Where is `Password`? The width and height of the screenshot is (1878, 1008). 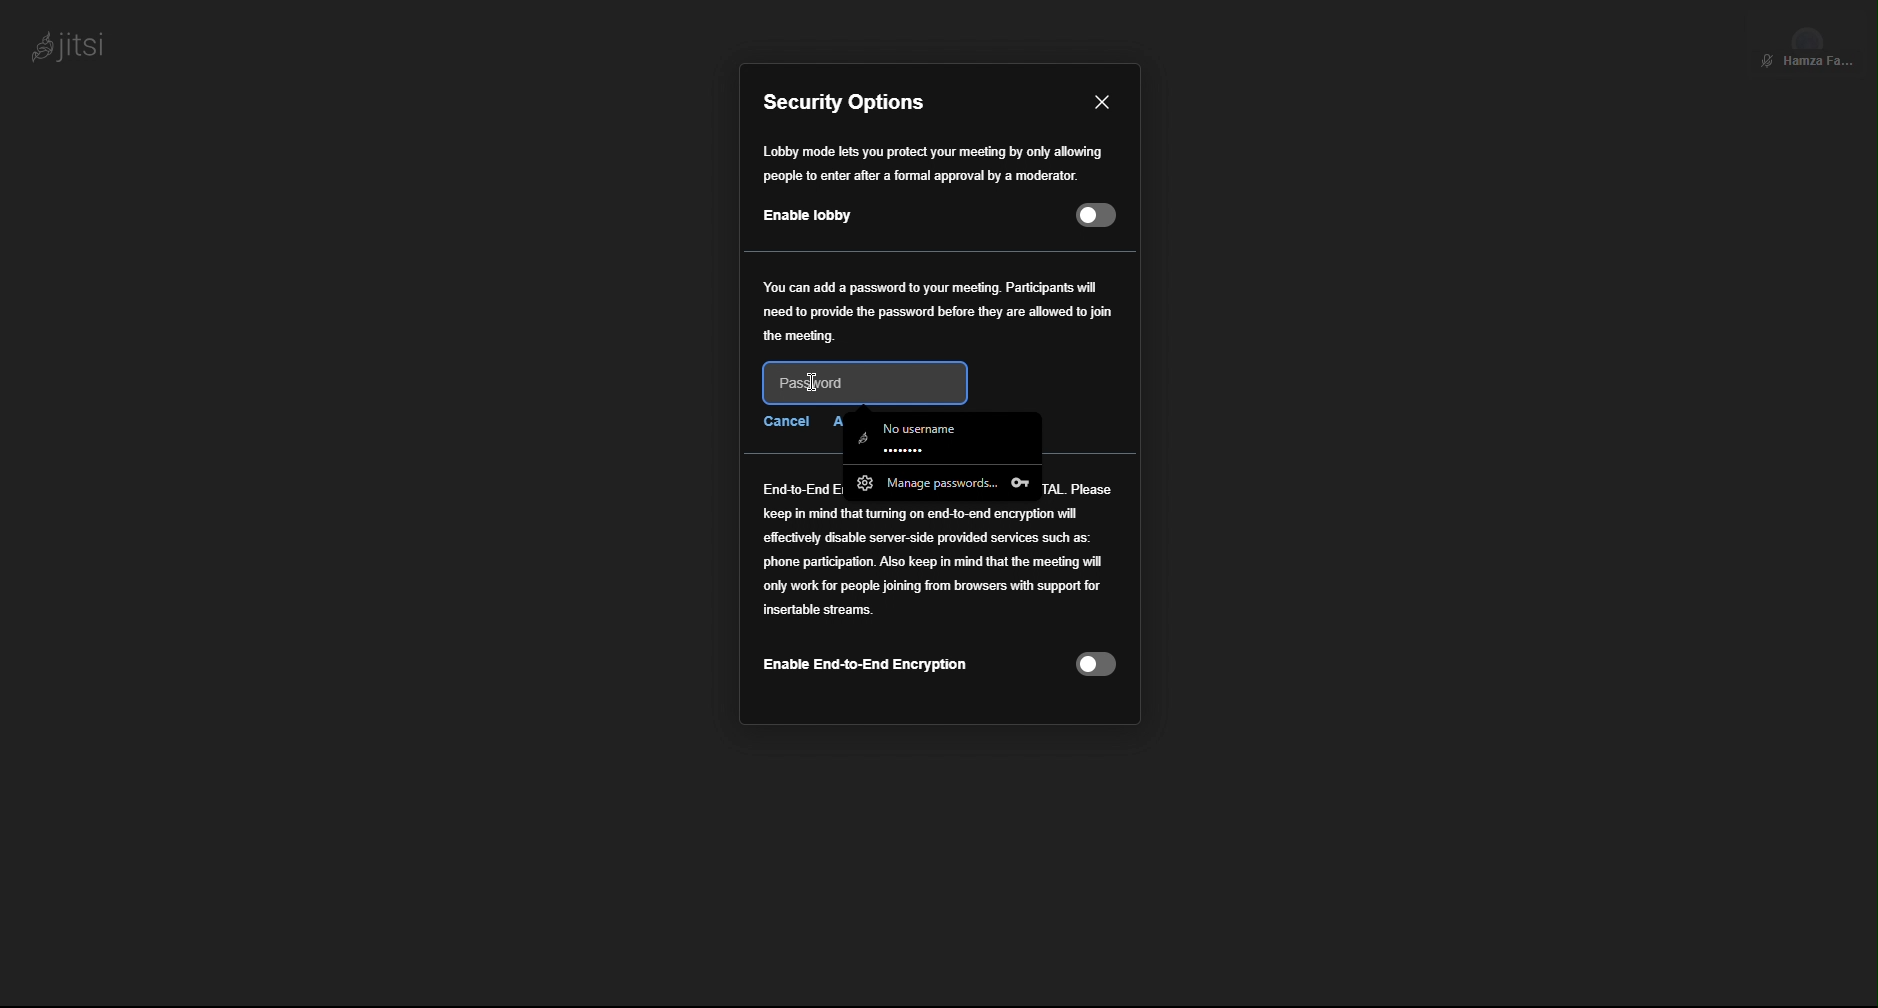
Password is located at coordinates (939, 310).